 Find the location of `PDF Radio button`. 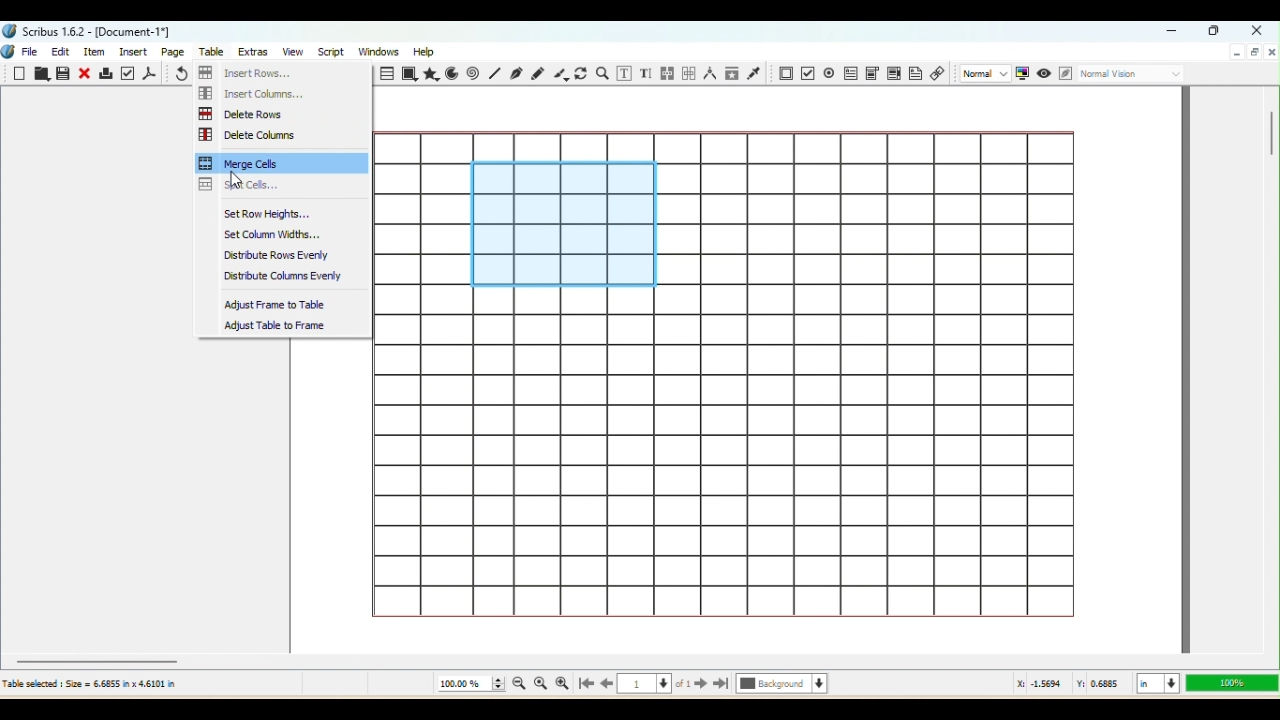

PDF Radio button is located at coordinates (807, 73).